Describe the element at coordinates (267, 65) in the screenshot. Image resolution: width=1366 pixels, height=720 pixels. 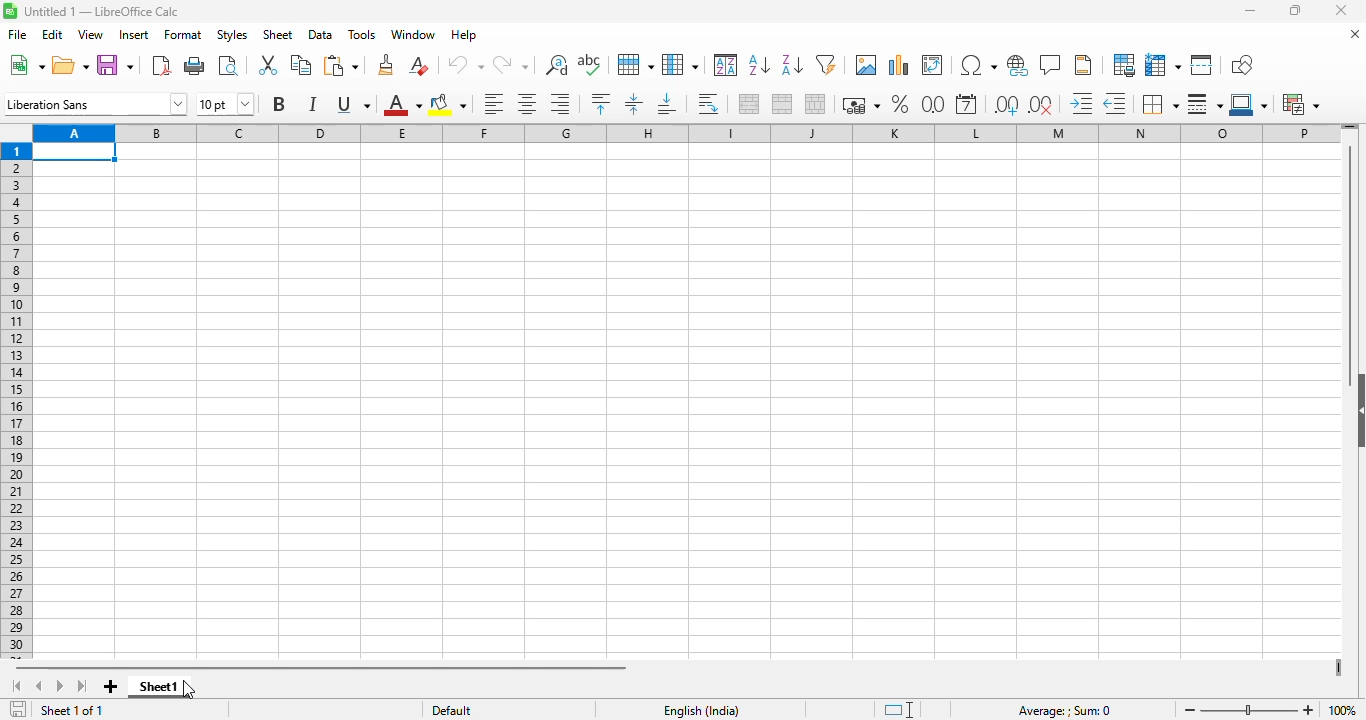
I see `cut` at that location.